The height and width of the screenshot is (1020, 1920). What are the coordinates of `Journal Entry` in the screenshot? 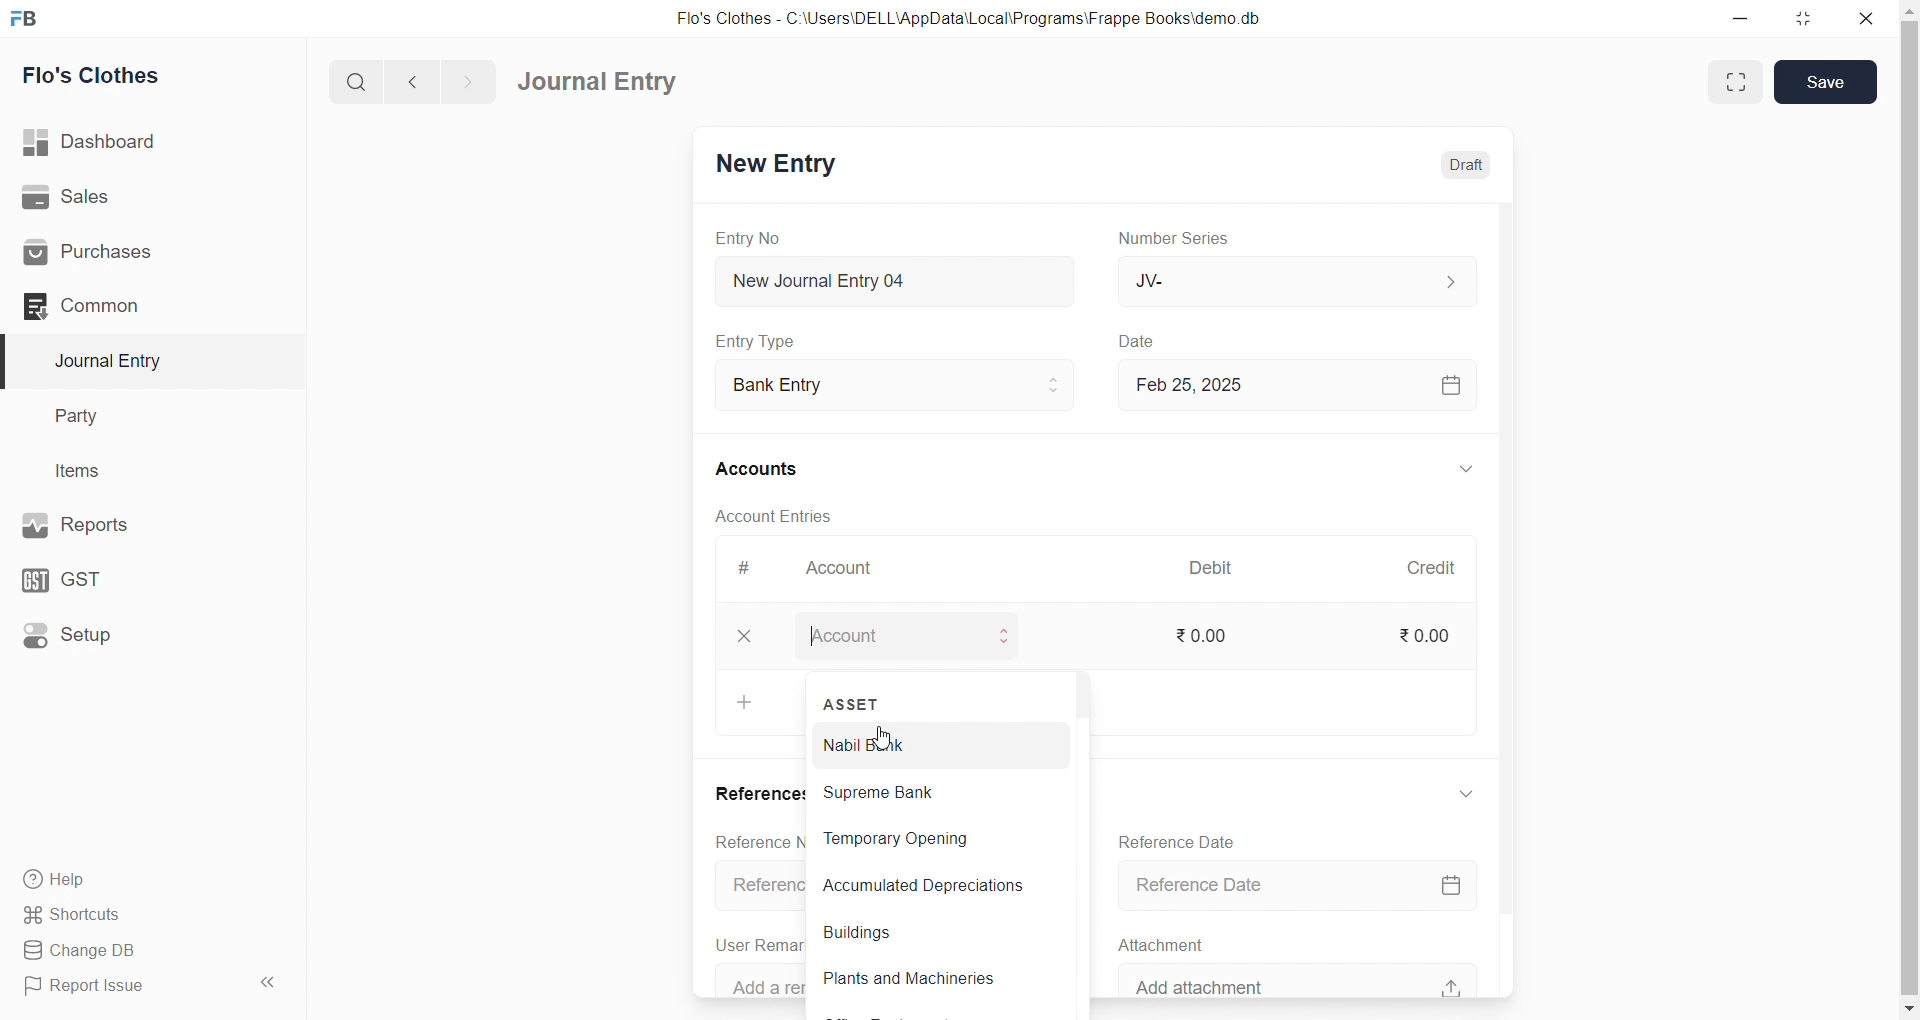 It's located at (142, 361).